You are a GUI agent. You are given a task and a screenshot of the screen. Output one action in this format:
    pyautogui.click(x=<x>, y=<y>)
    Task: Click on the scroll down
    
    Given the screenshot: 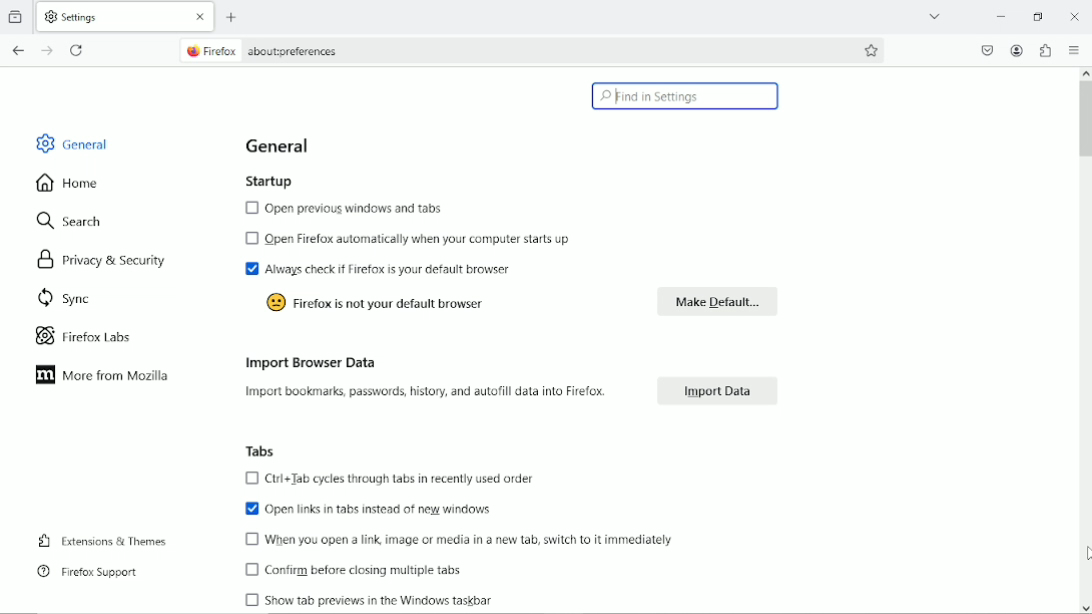 What is the action you would take?
    pyautogui.click(x=1085, y=608)
    